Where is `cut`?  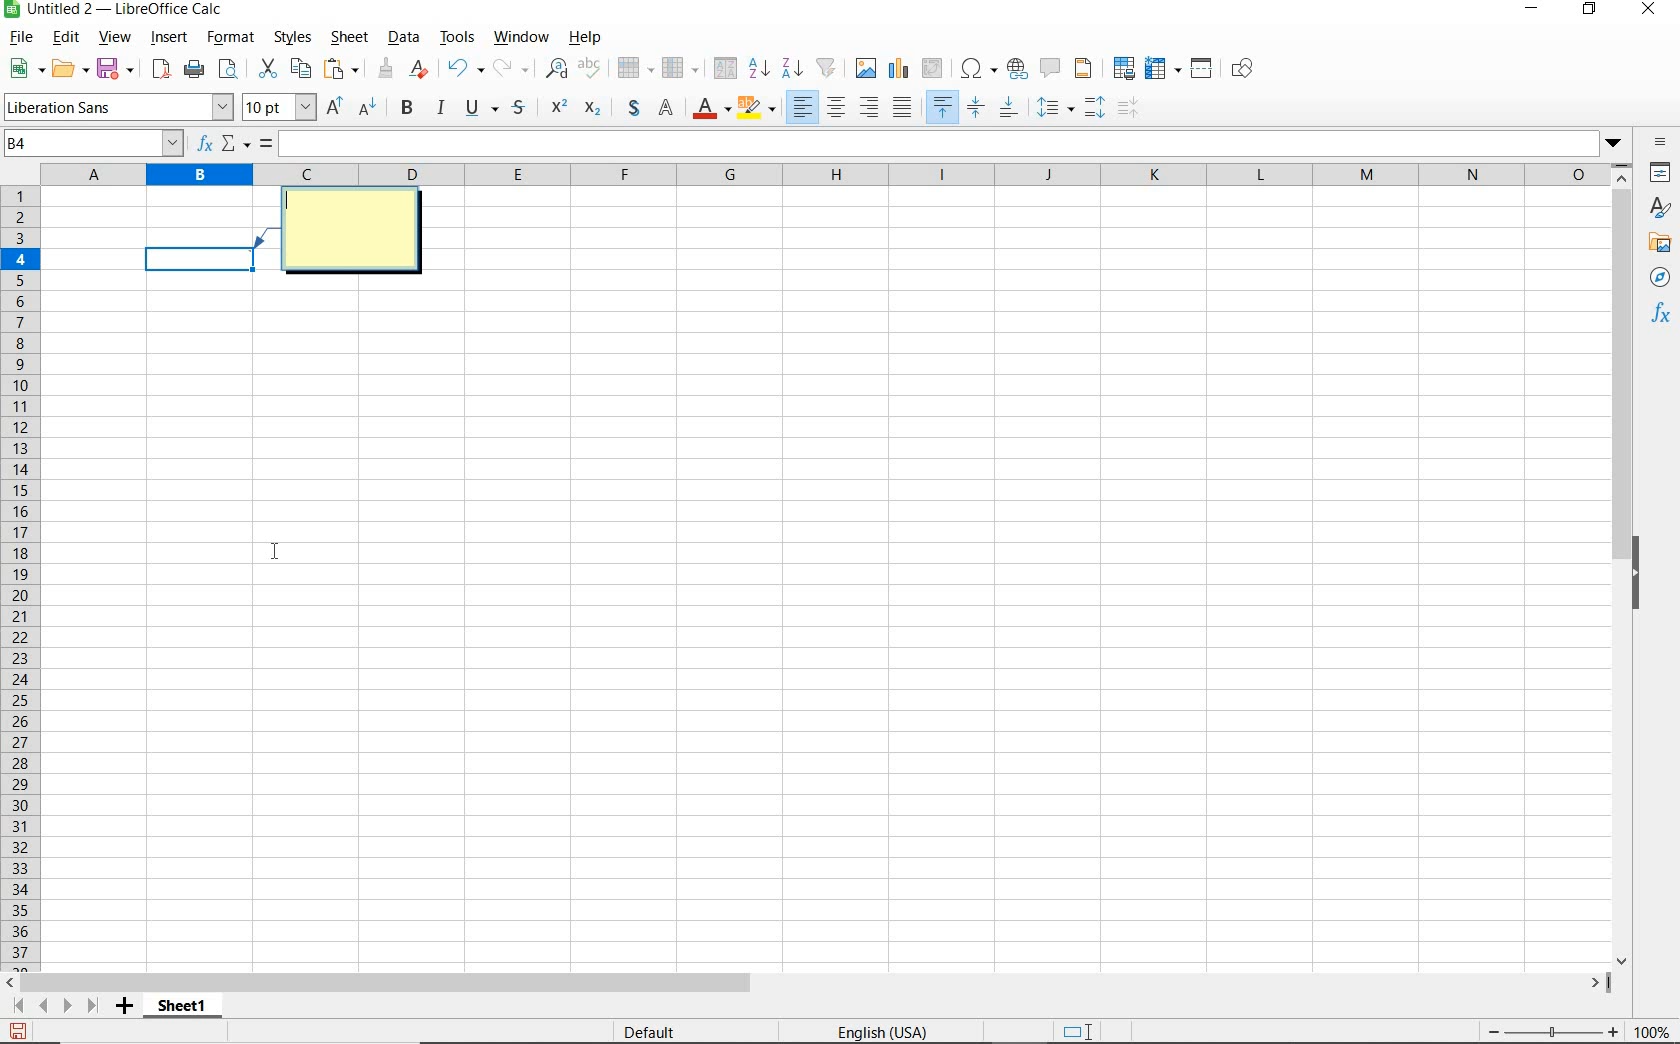
cut is located at coordinates (269, 67).